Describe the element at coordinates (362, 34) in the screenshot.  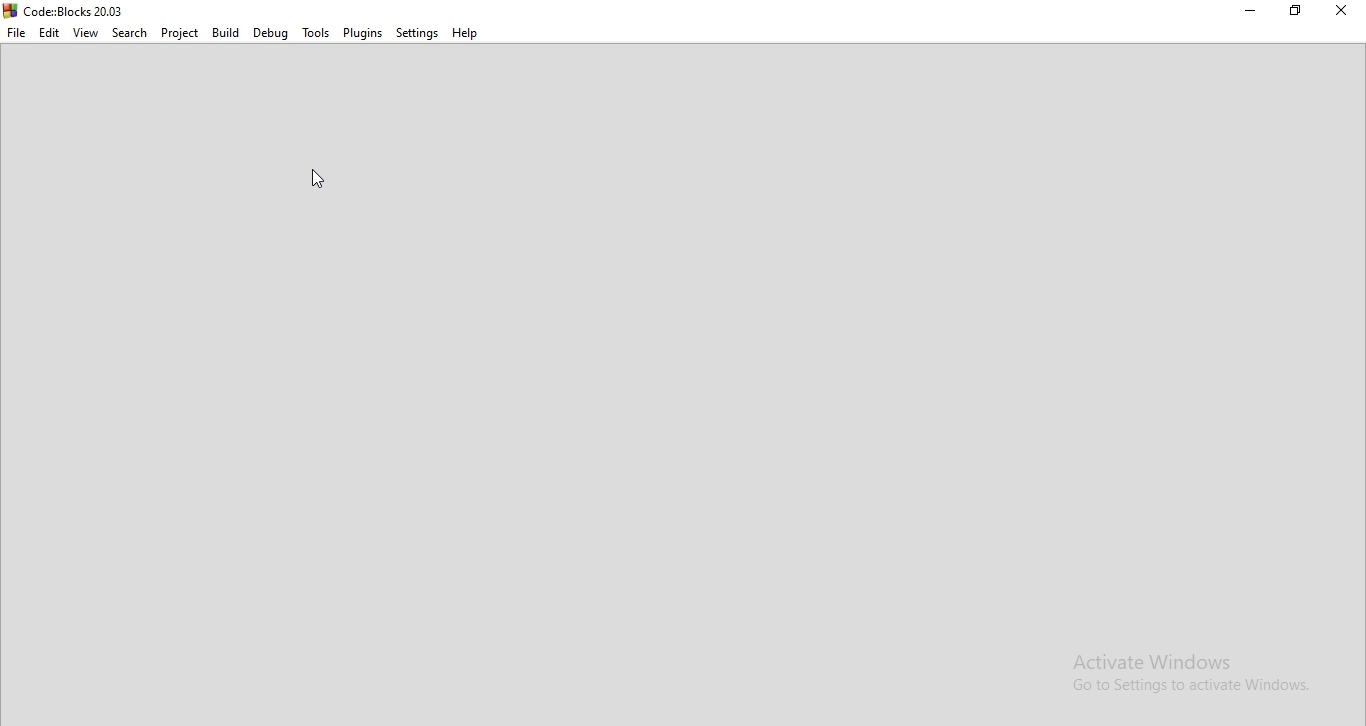
I see `Plugins ` at that location.